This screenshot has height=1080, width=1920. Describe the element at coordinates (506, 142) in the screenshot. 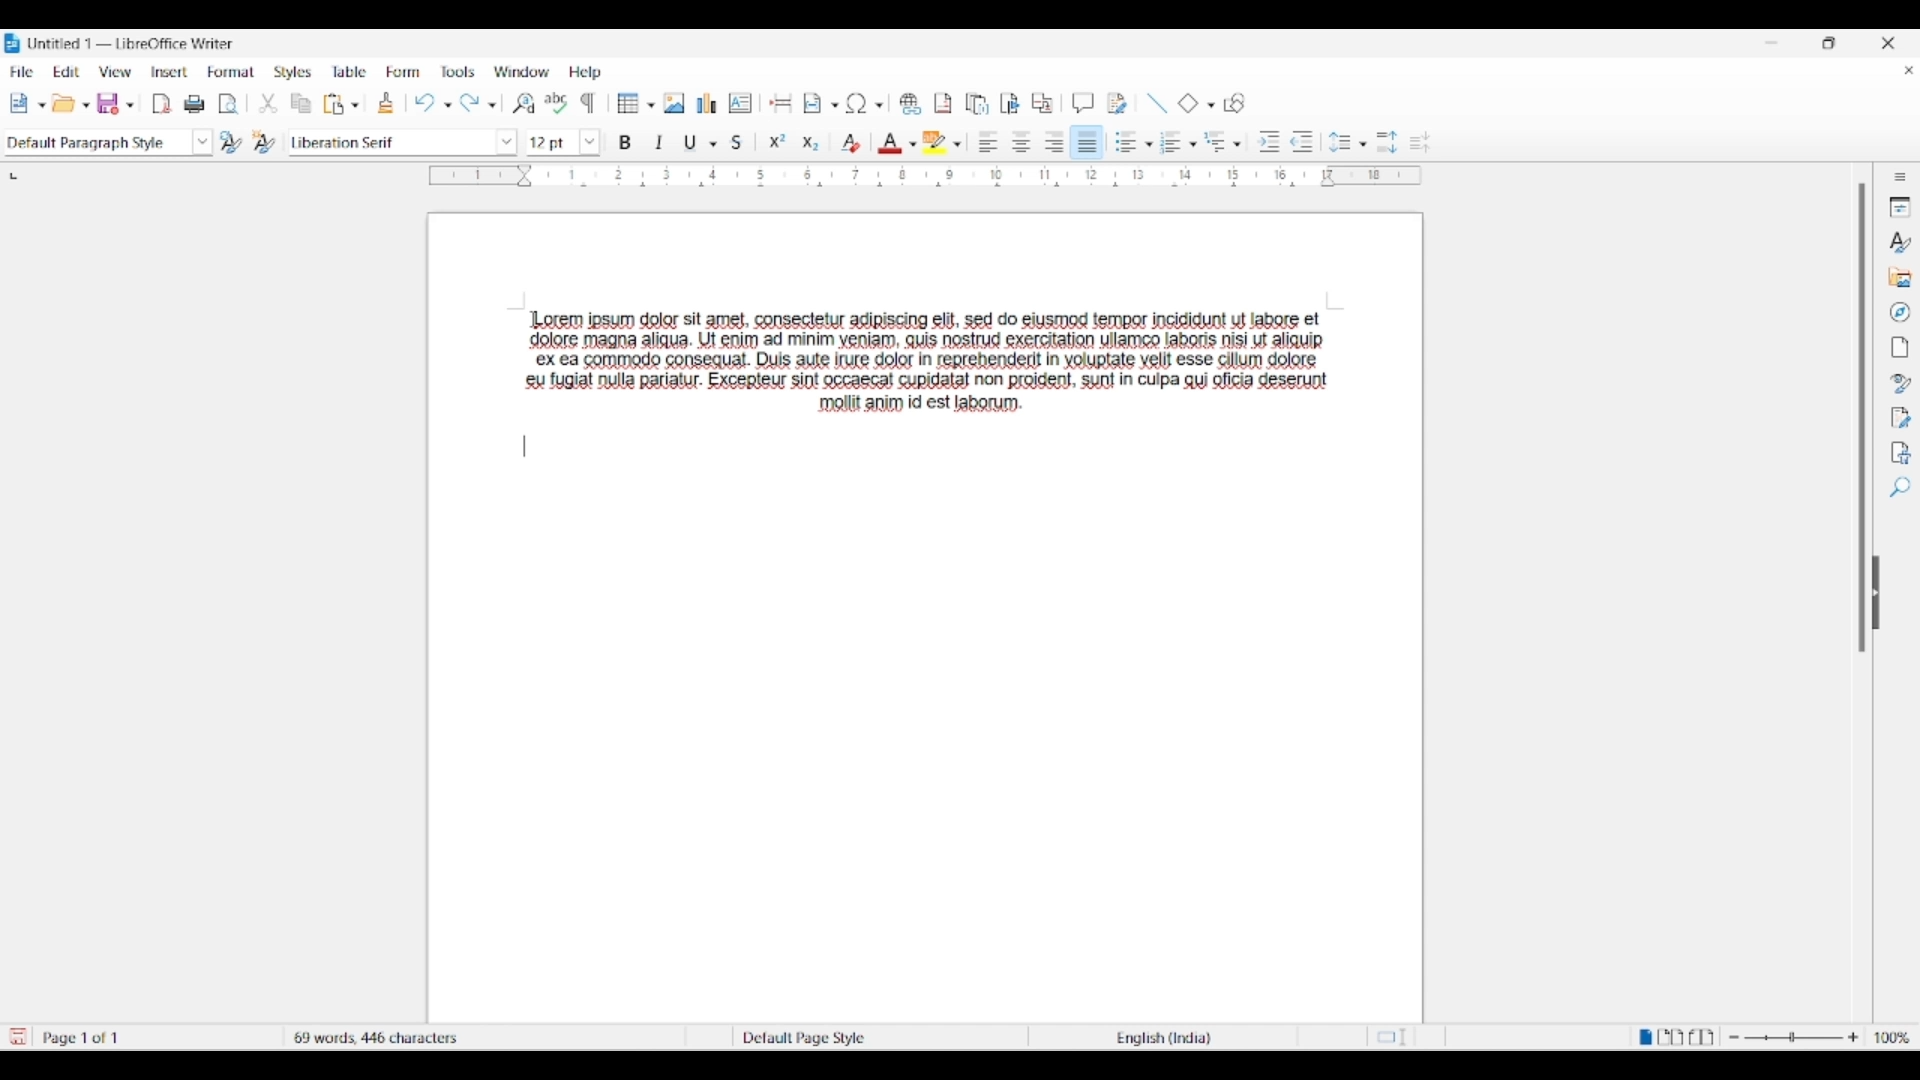

I see `Font name options` at that location.